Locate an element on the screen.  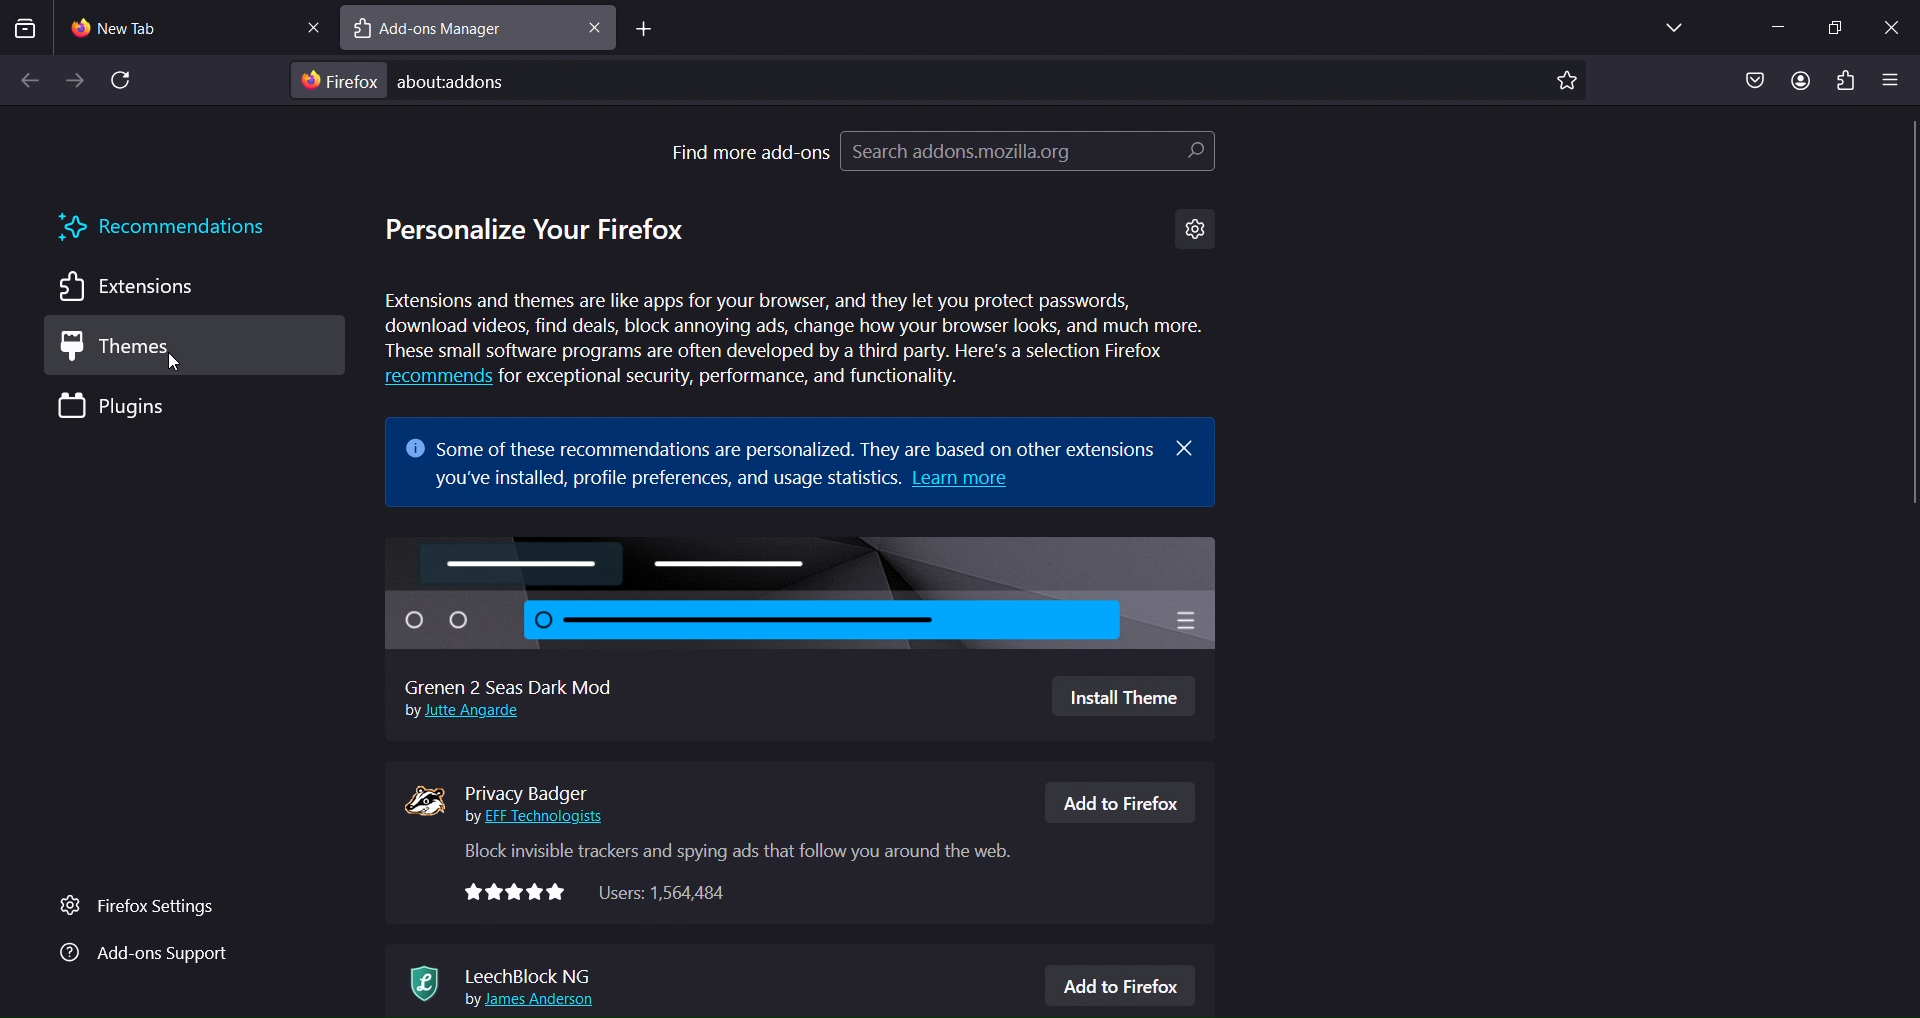
restore windowss is located at coordinates (1834, 25).